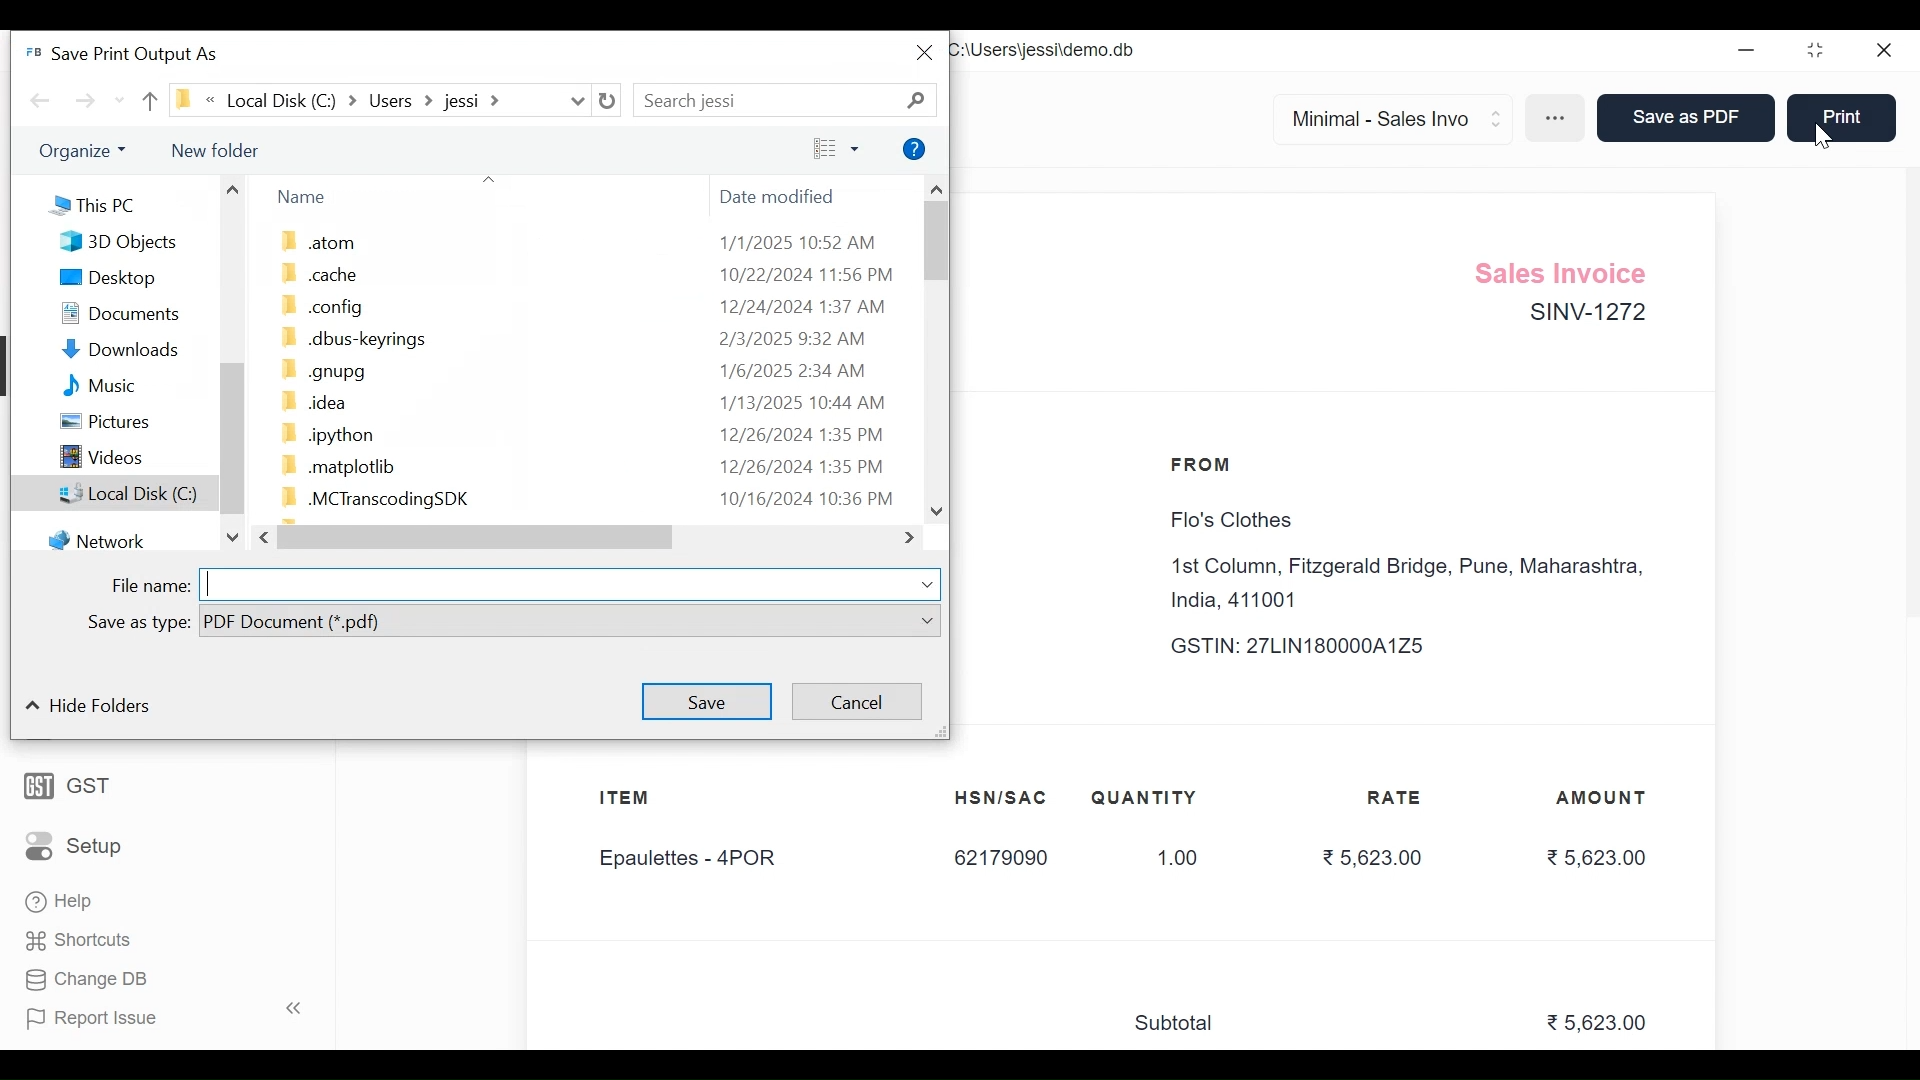 Image resolution: width=1920 pixels, height=1080 pixels. Describe the element at coordinates (937, 186) in the screenshot. I see `Scroll up` at that location.